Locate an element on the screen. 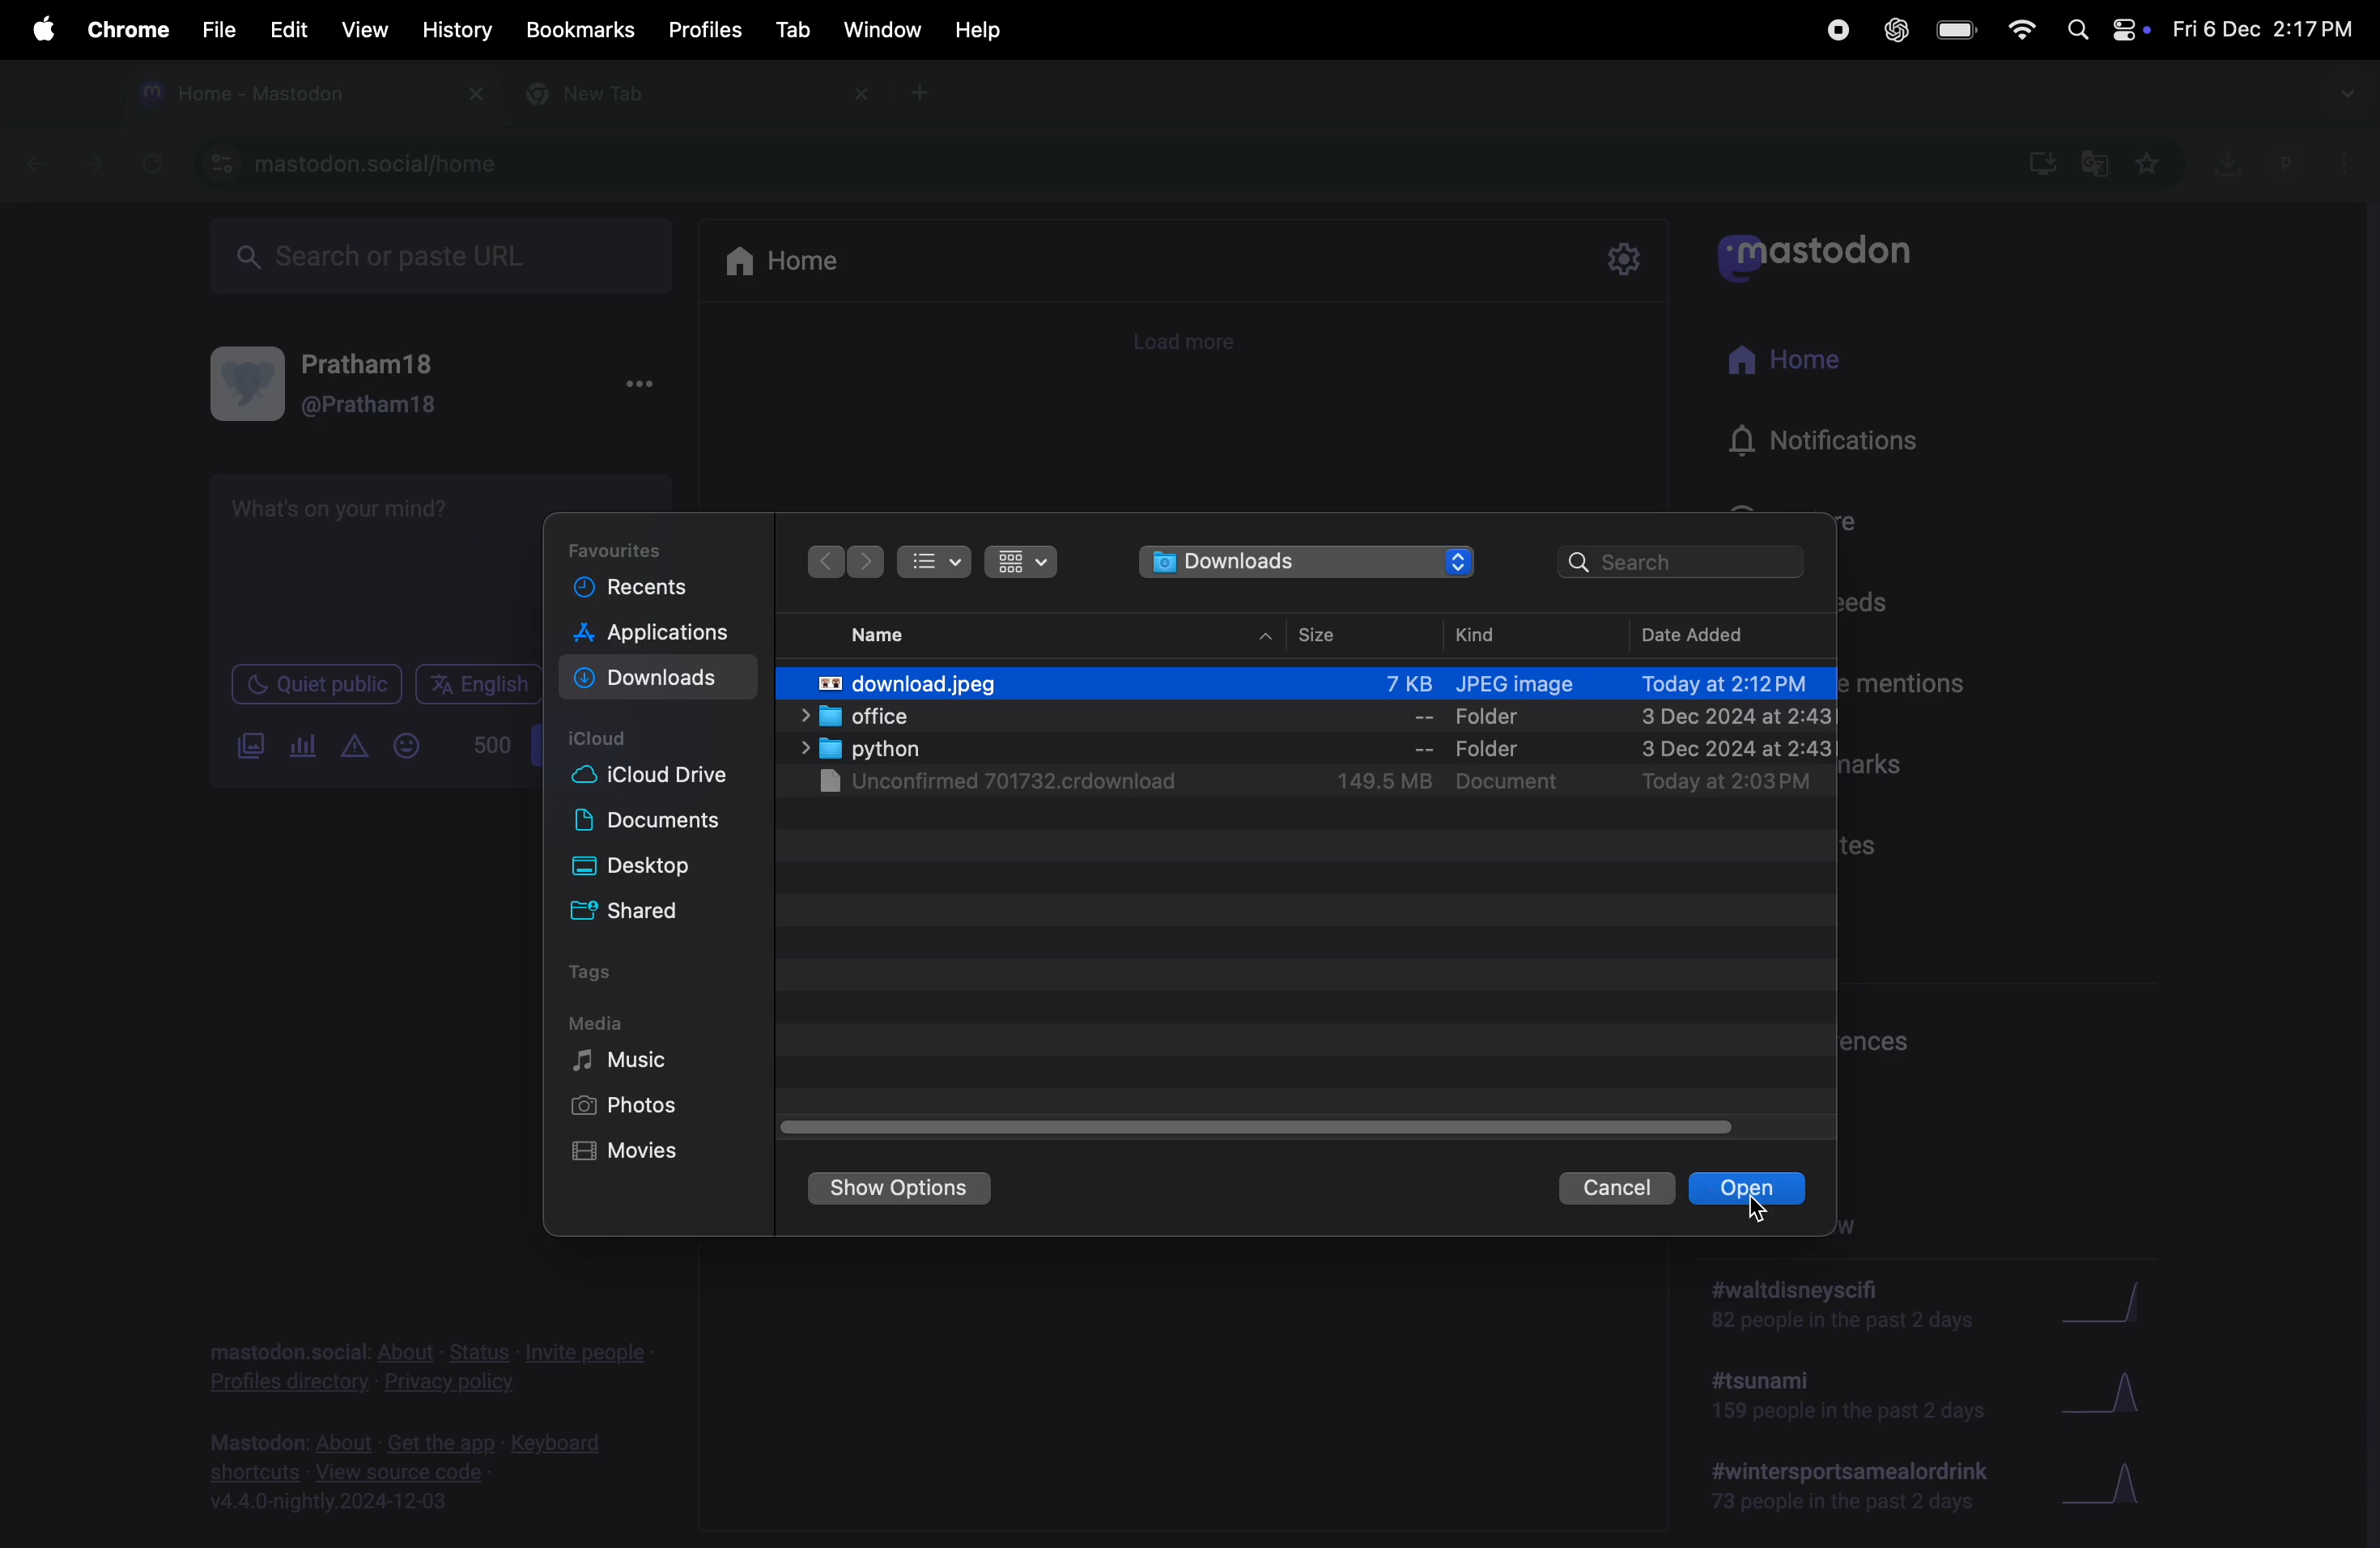  home is located at coordinates (789, 262).